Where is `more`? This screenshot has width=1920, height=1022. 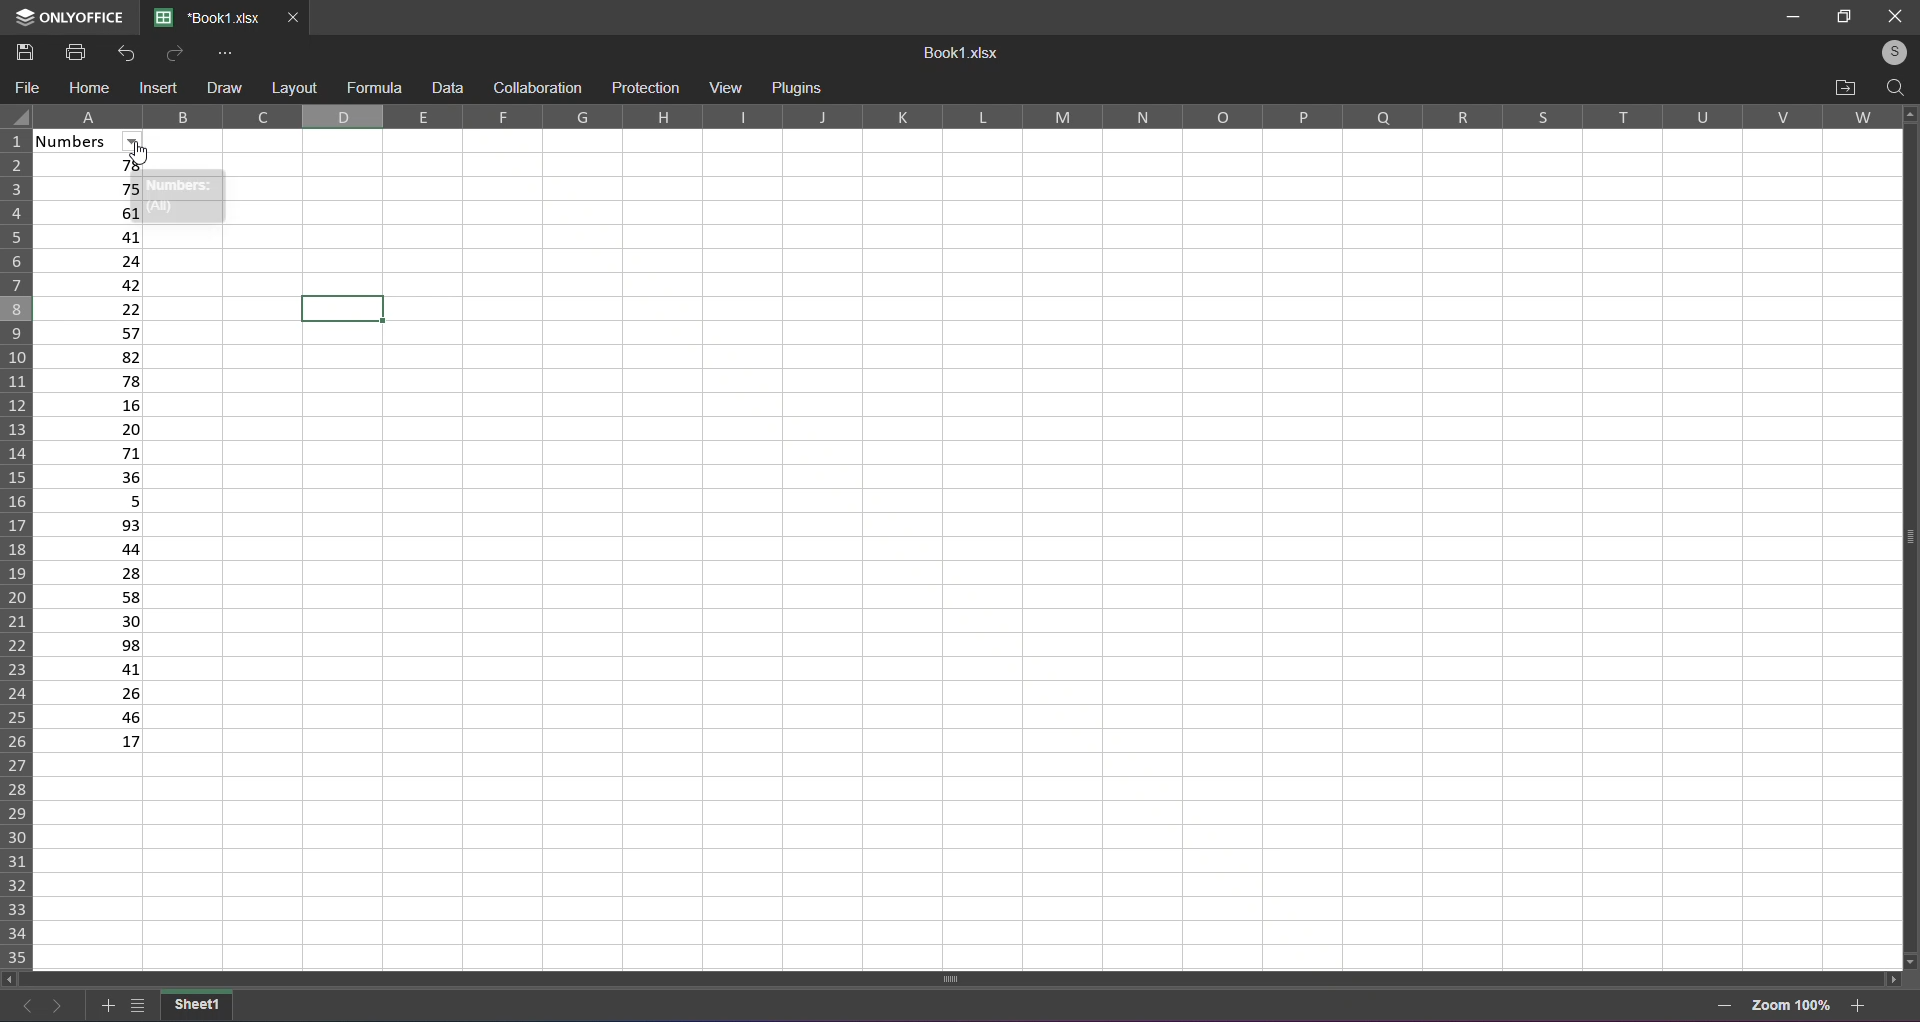 more is located at coordinates (227, 52).